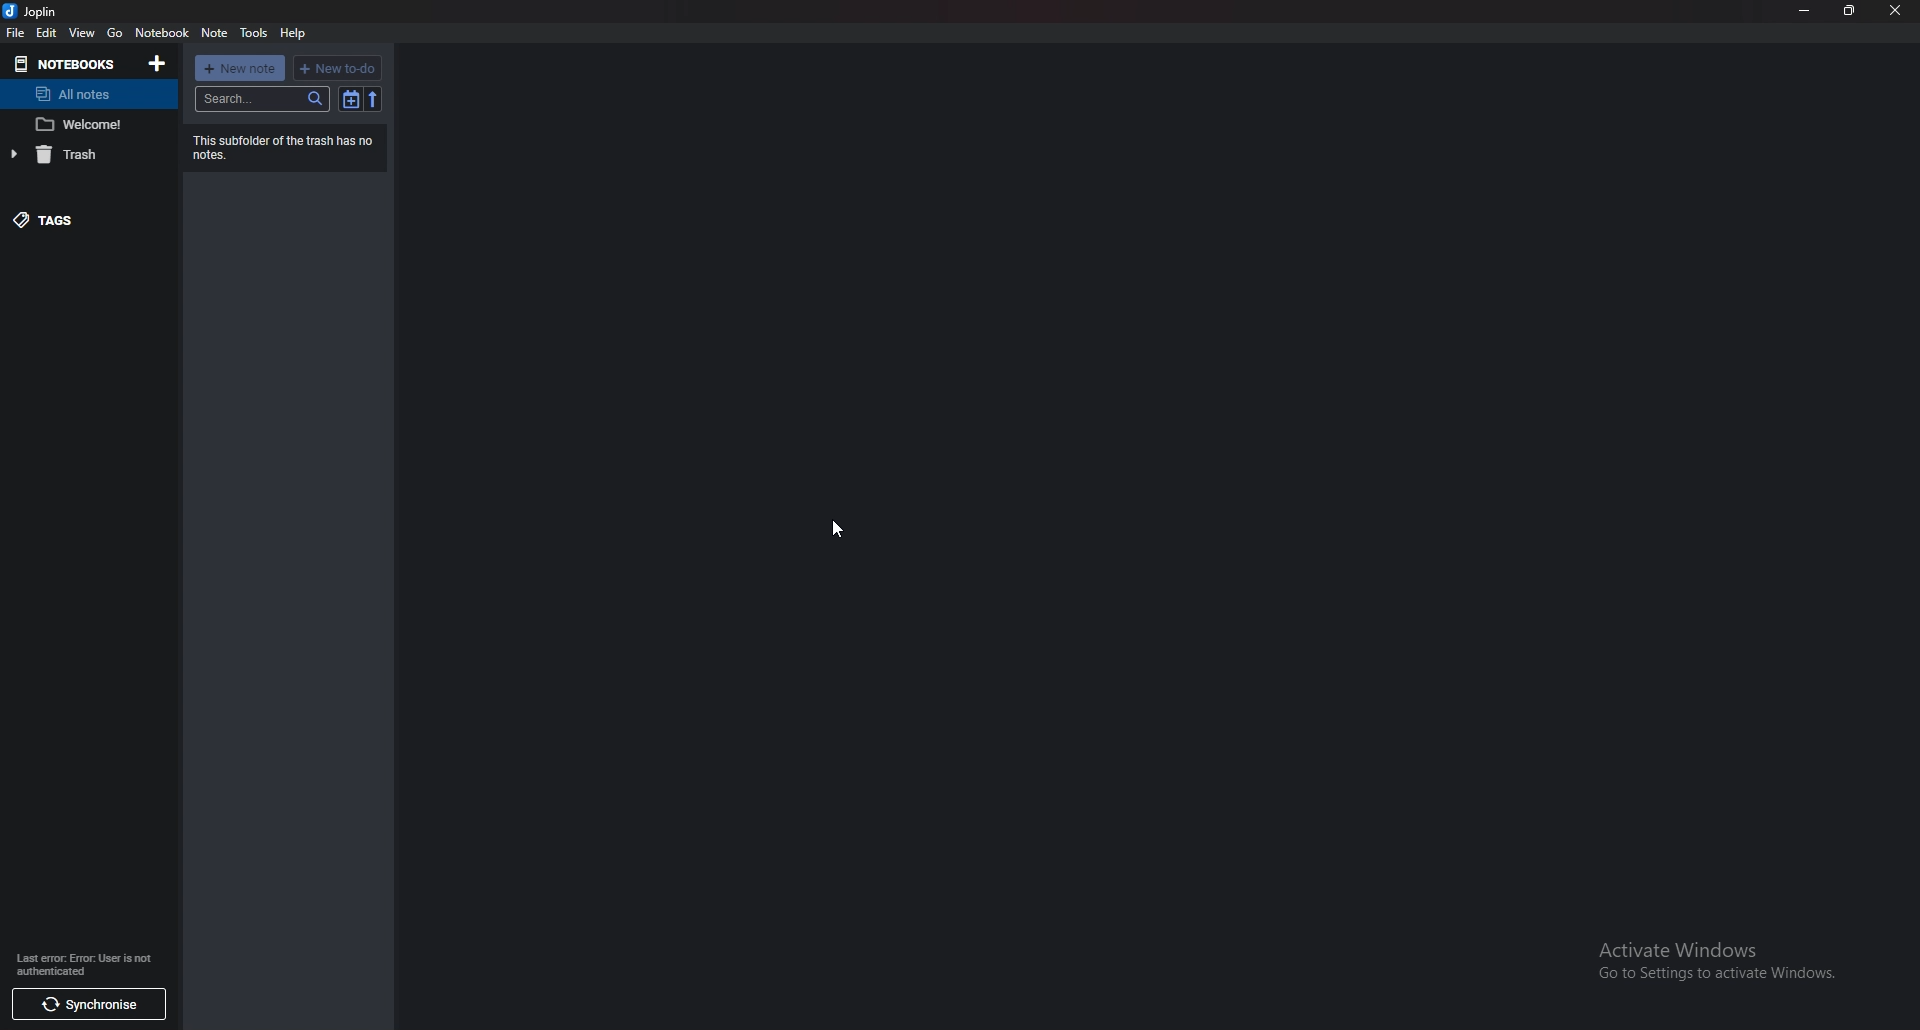  Describe the element at coordinates (1805, 10) in the screenshot. I see `minimize` at that location.